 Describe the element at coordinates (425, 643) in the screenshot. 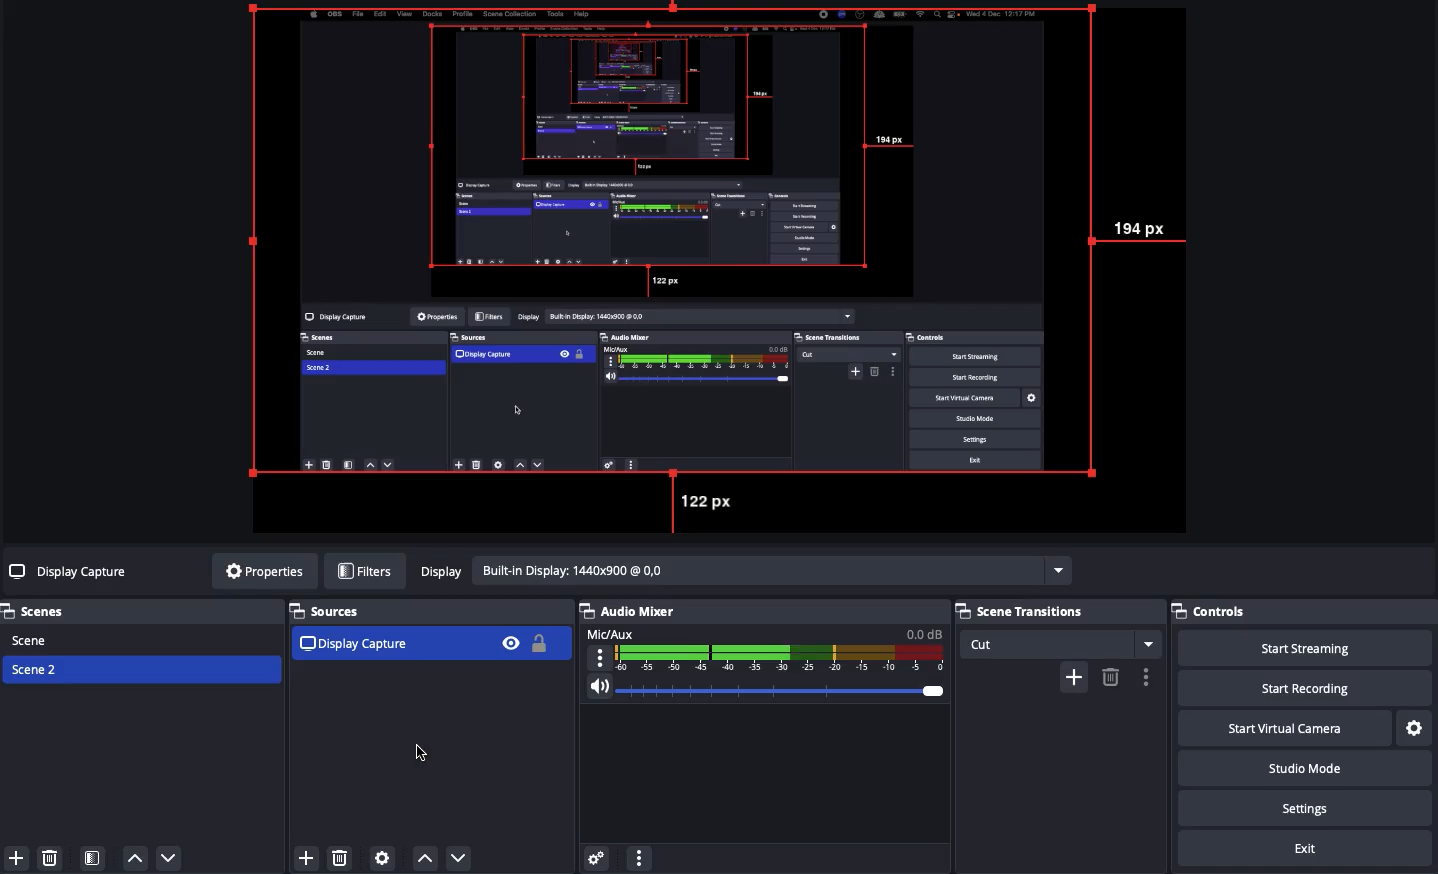

I see `Pasted` at that location.